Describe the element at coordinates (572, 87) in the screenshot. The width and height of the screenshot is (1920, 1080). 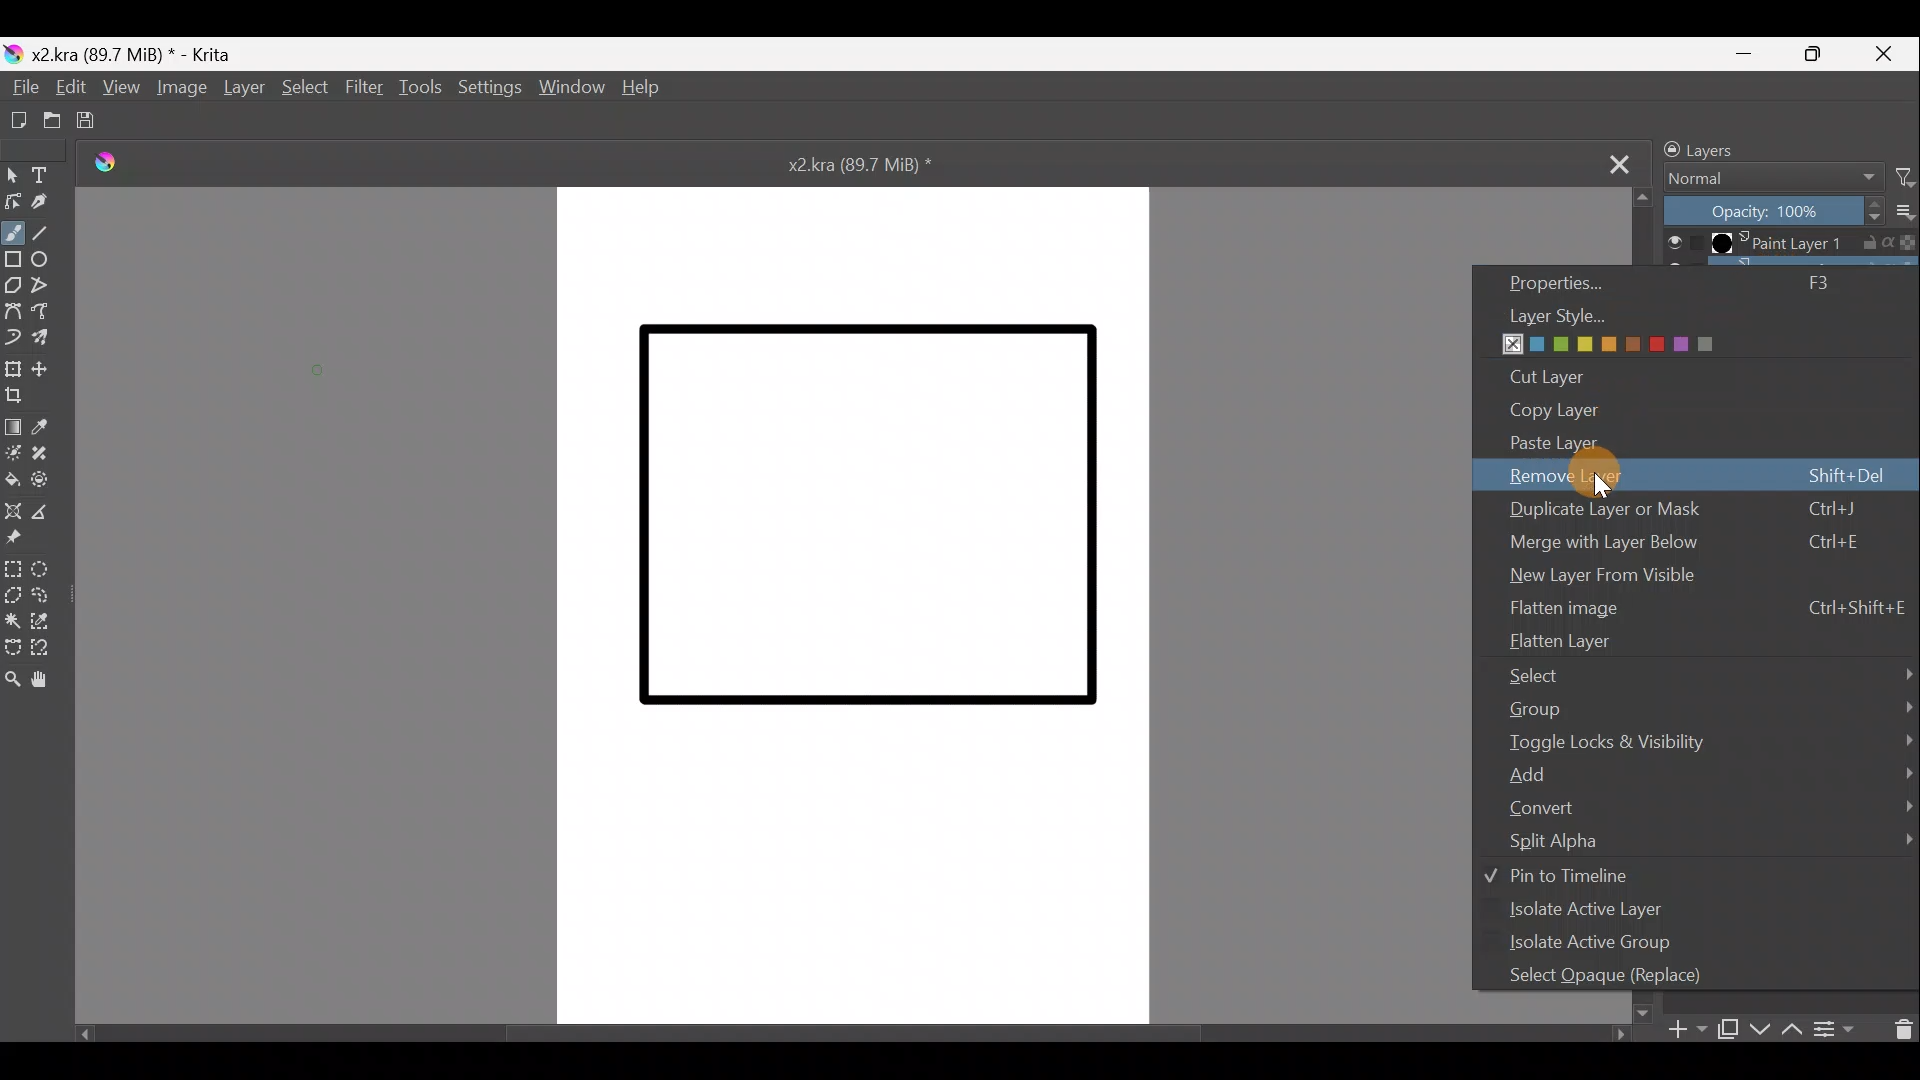
I see `Window` at that location.